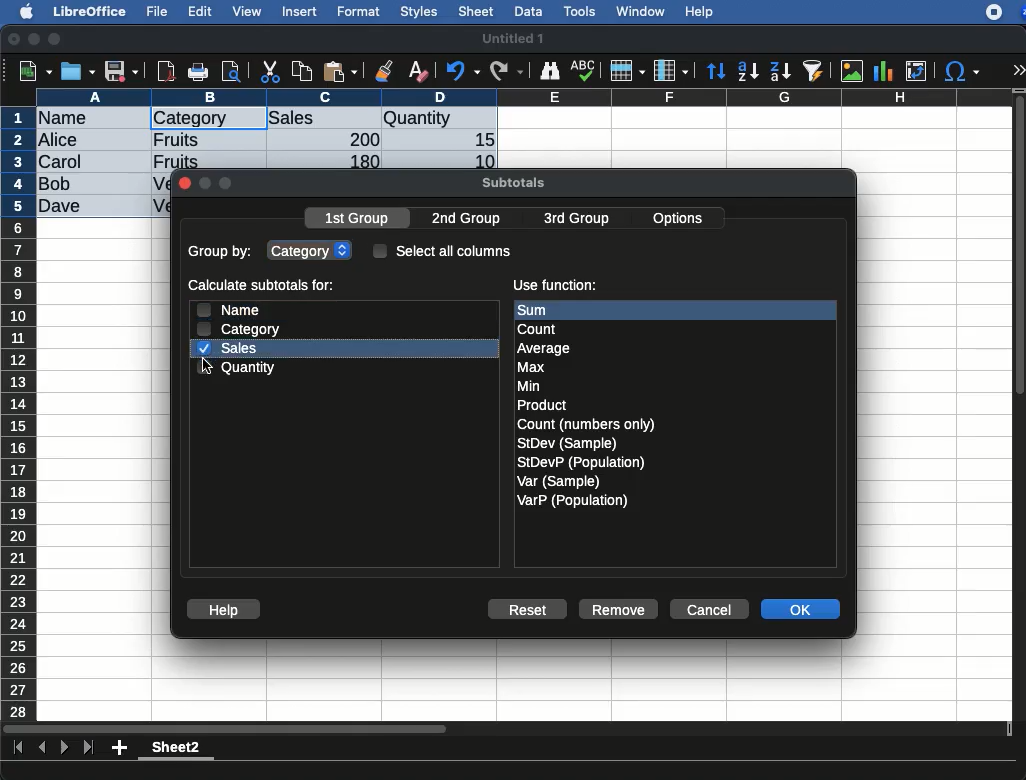  Describe the element at coordinates (359, 220) in the screenshot. I see `1st group` at that location.